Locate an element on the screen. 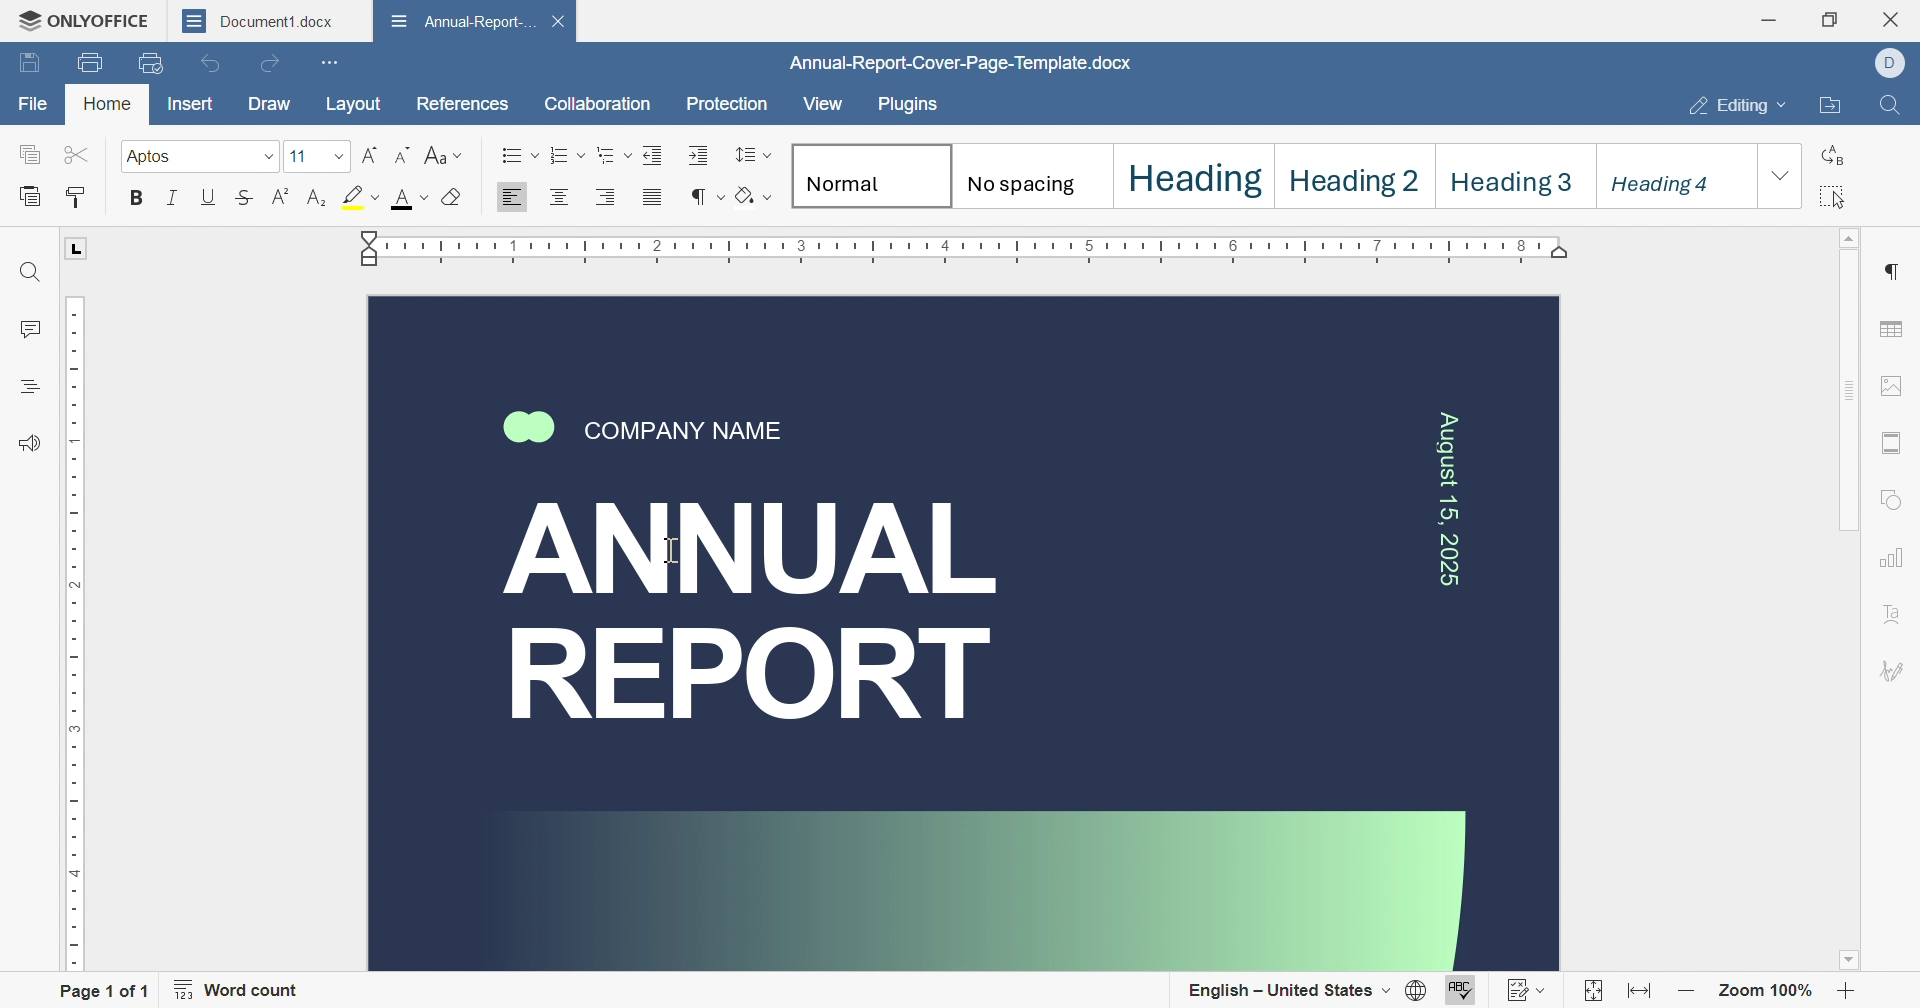  zoom out is located at coordinates (1686, 994).